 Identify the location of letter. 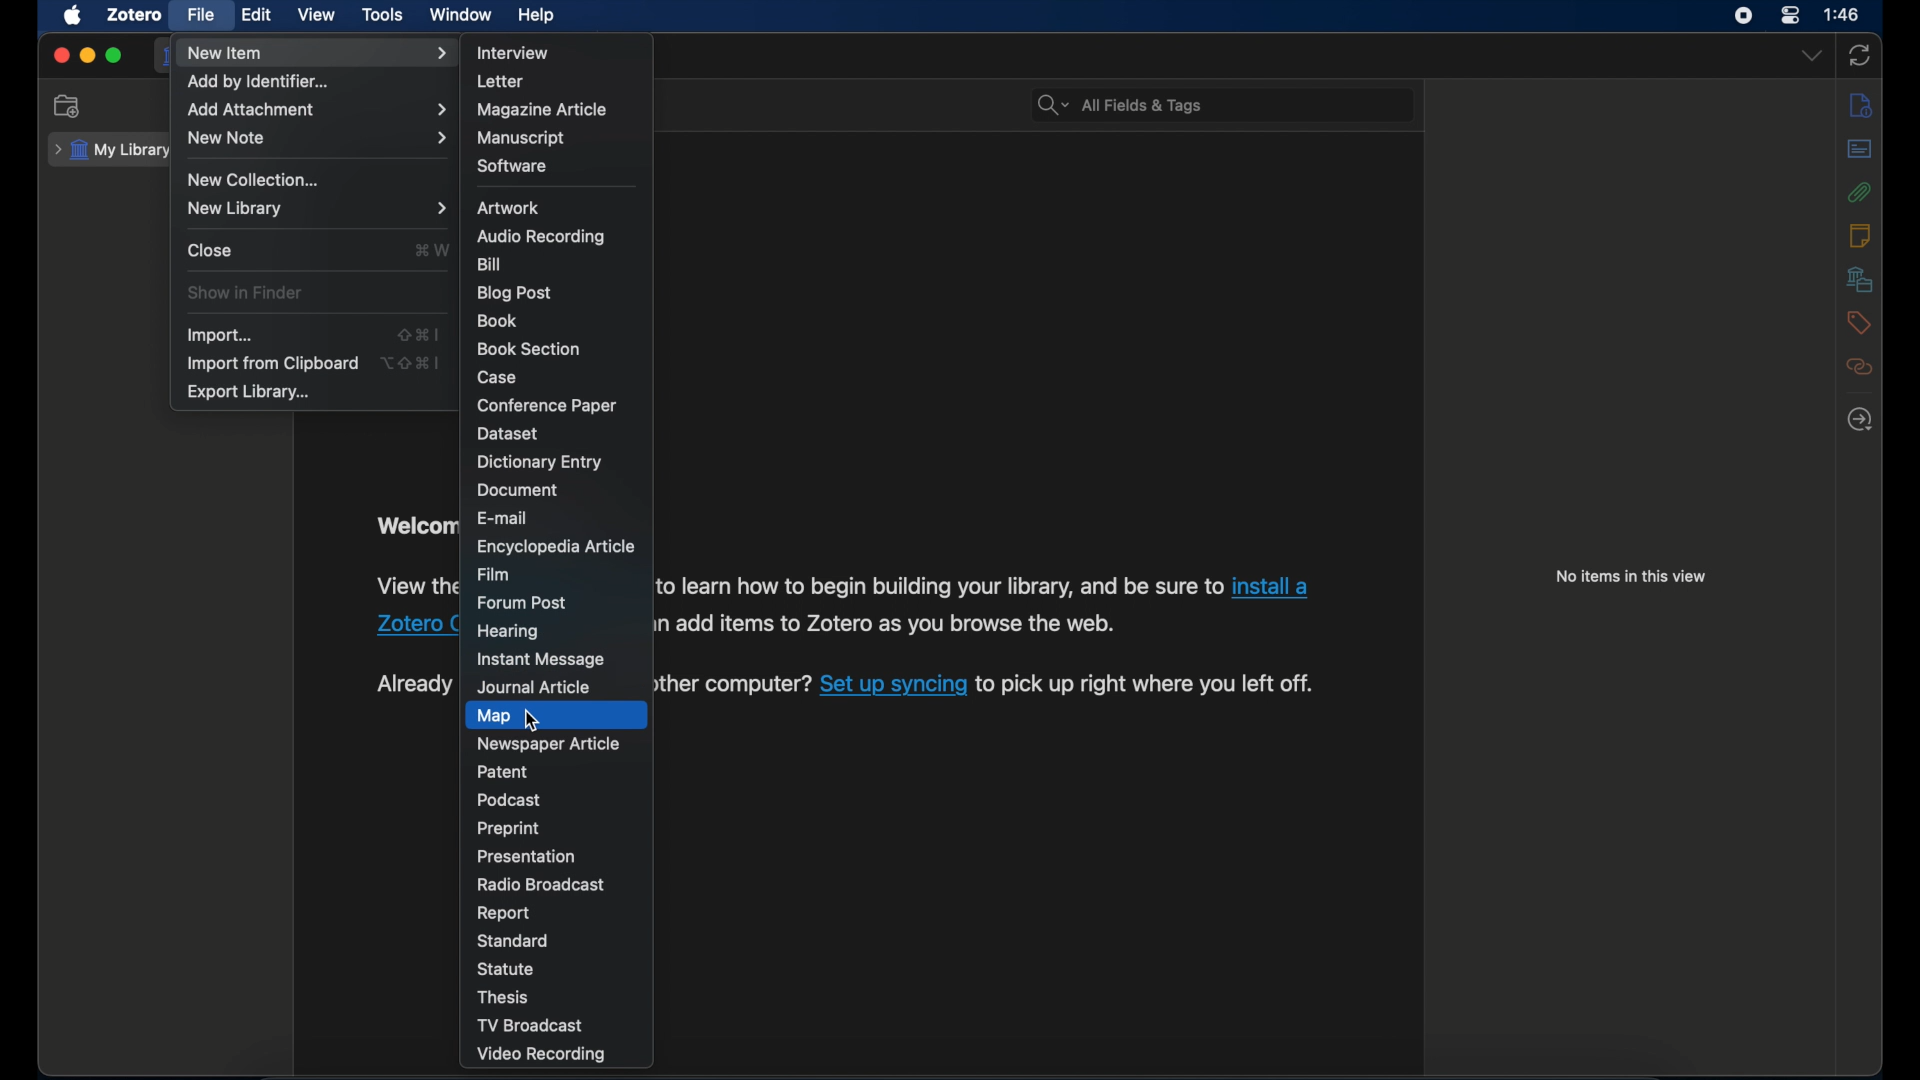
(500, 81).